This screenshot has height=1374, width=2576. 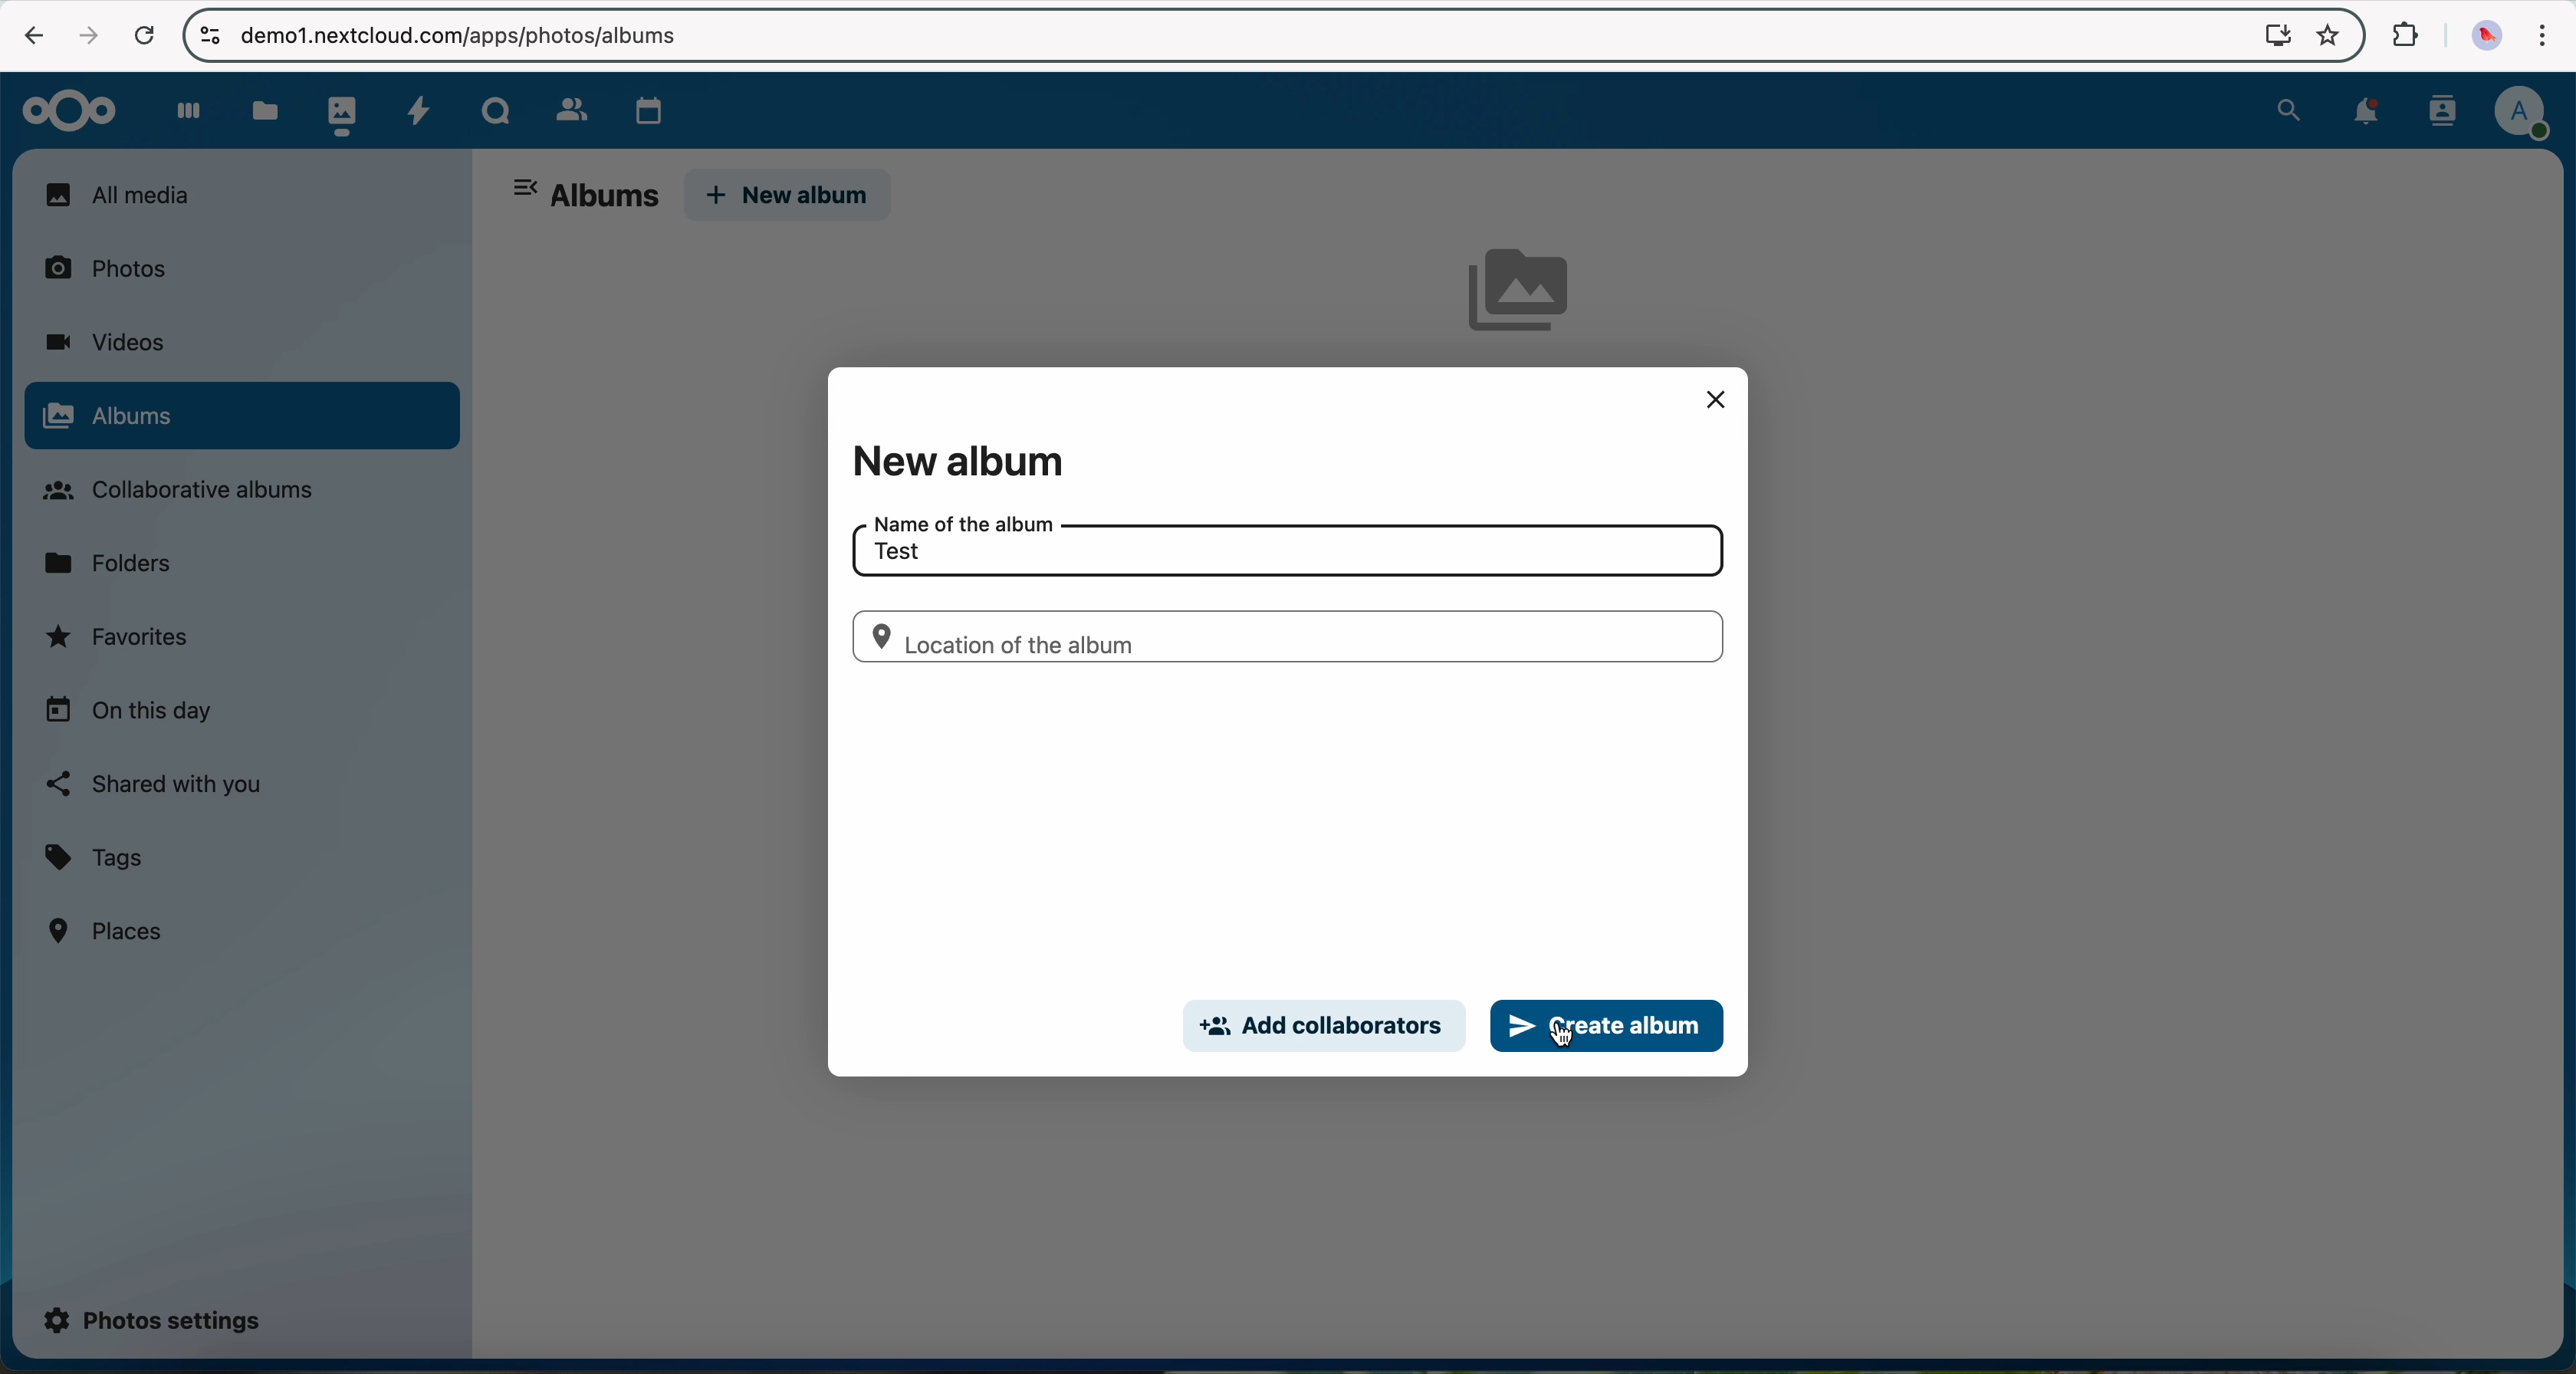 I want to click on hide sidebar, so click(x=528, y=191).